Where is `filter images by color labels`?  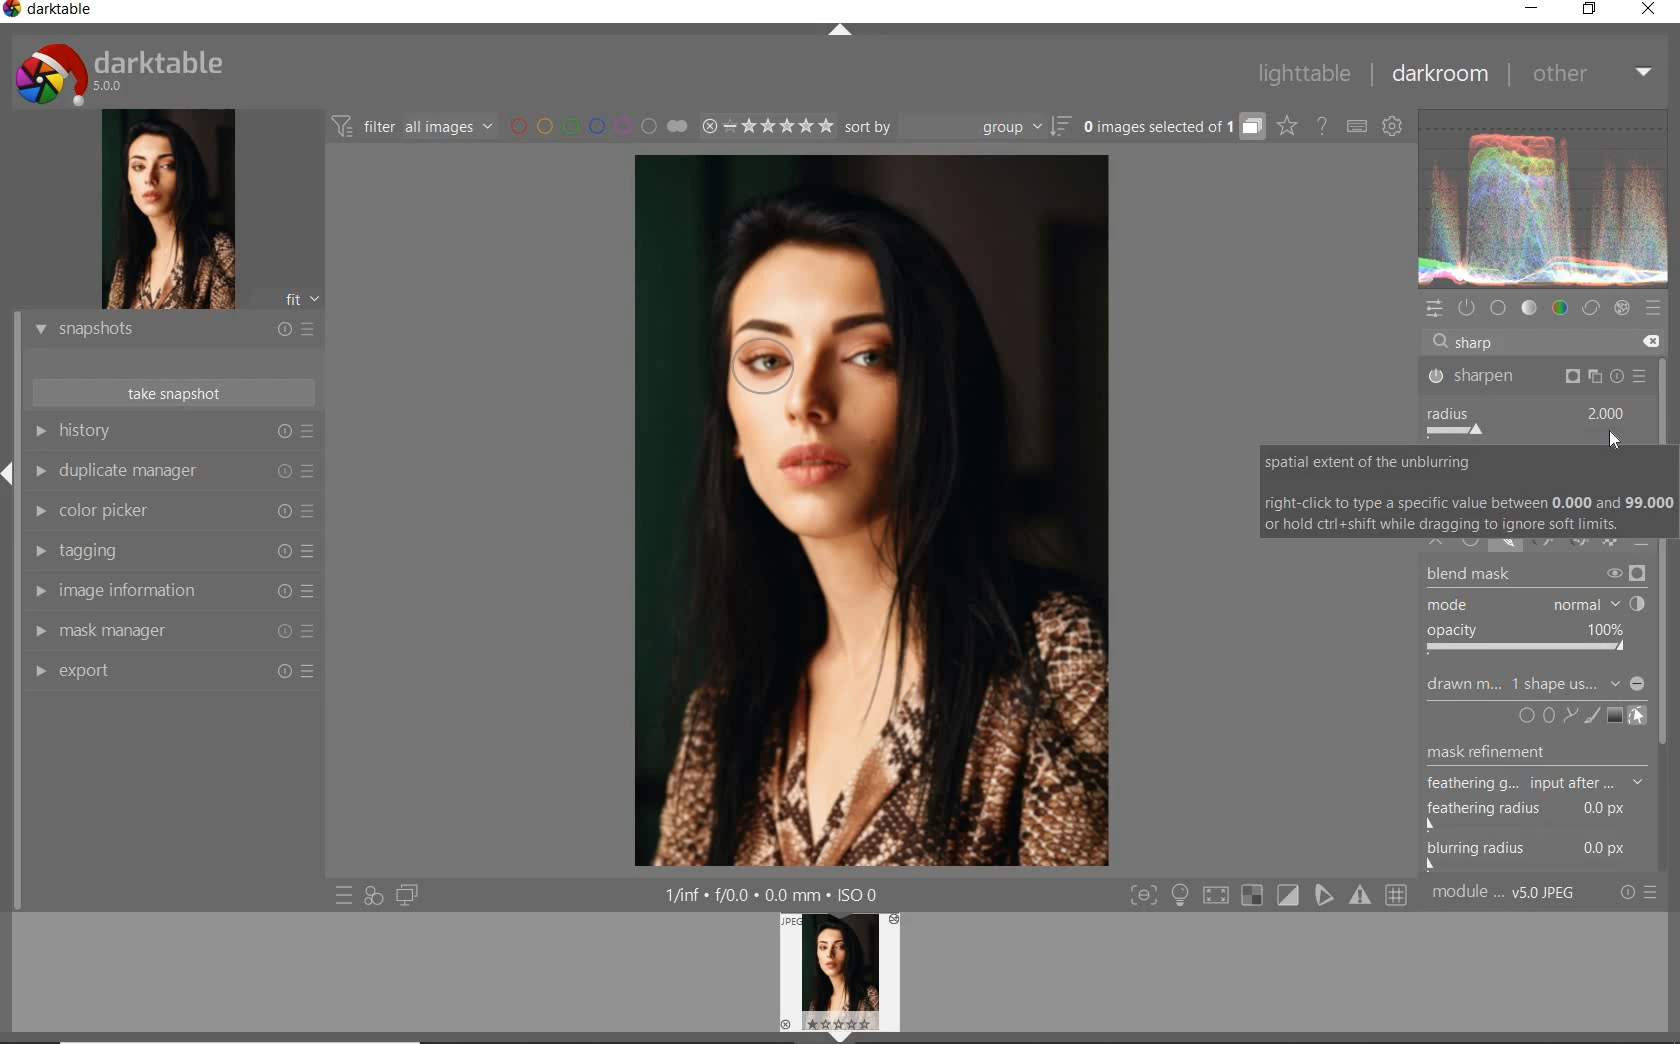
filter images by color labels is located at coordinates (580, 127).